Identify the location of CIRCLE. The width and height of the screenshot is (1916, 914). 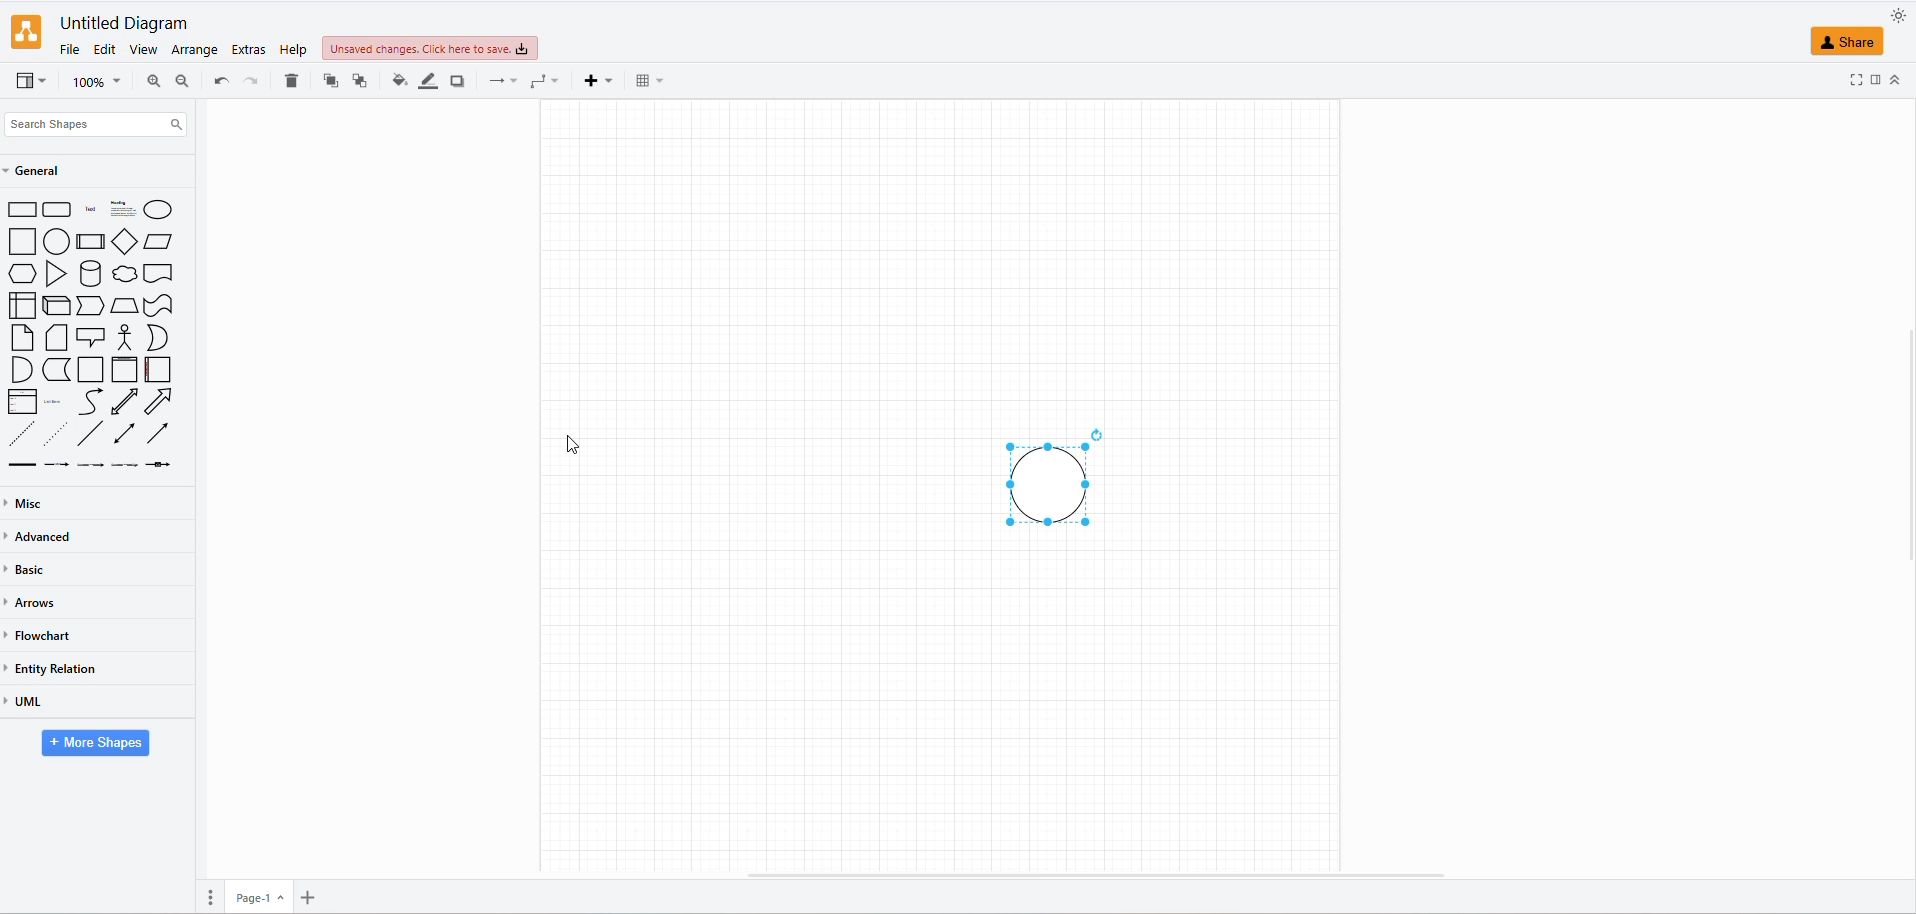
(54, 242).